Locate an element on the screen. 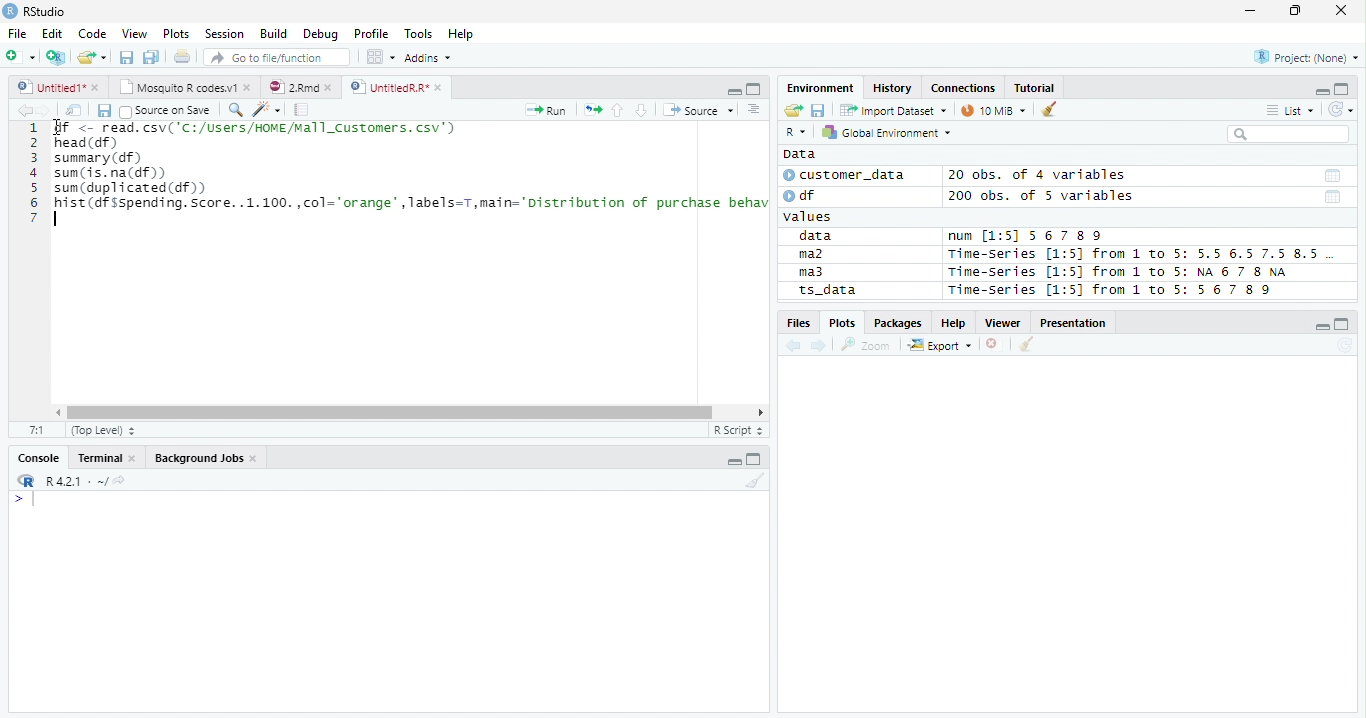  Connections is located at coordinates (963, 88).